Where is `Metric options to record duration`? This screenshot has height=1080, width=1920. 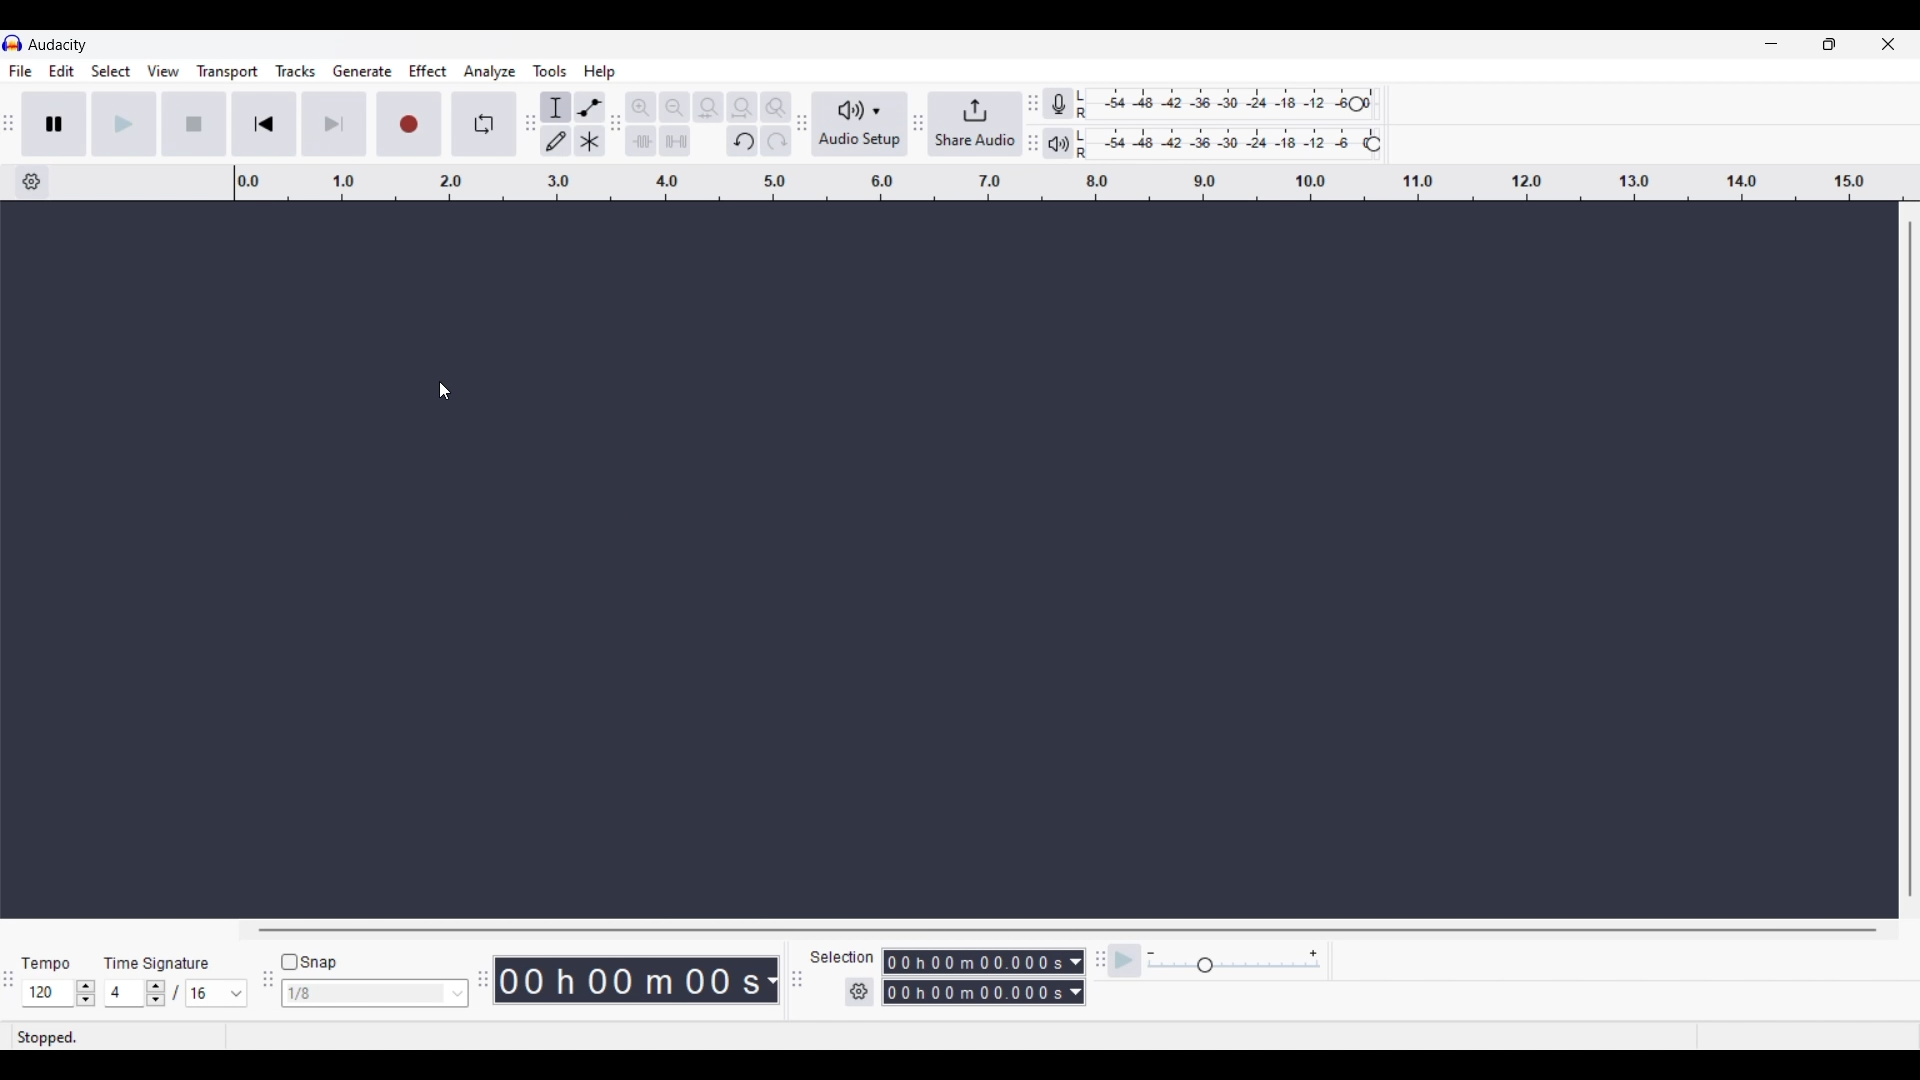
Metric options to record duration is located at coordinates (1074, 978).